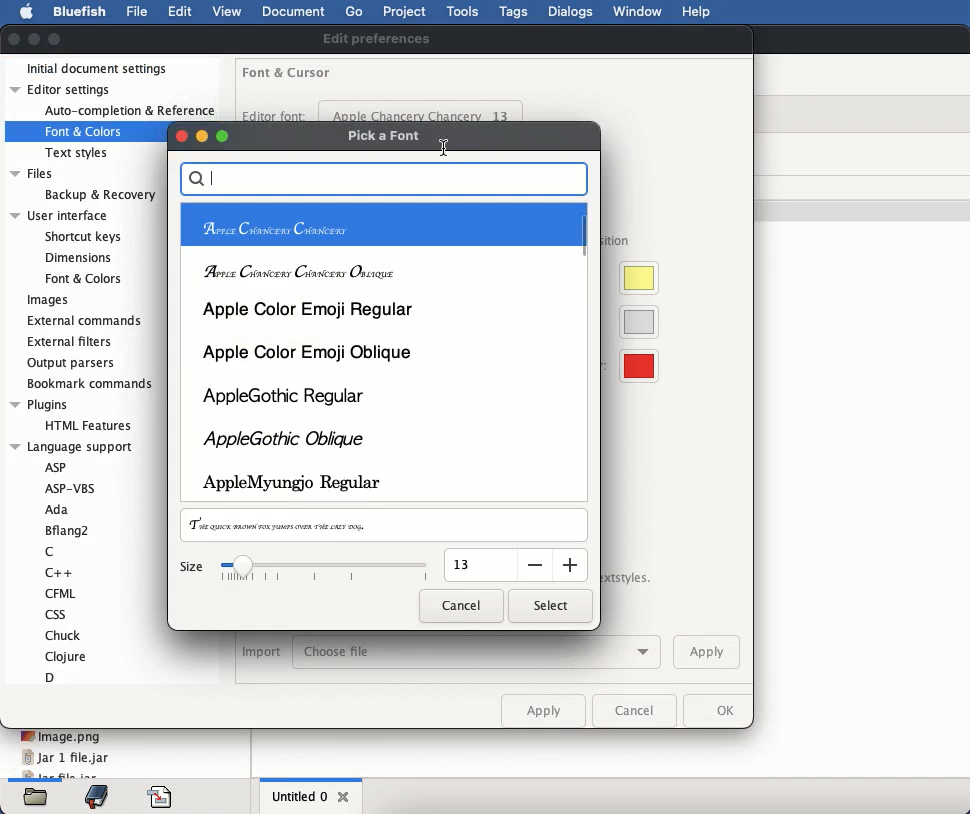 This screenshot has width=970, height=814. I want to click on pick a font, so click(386, 139).